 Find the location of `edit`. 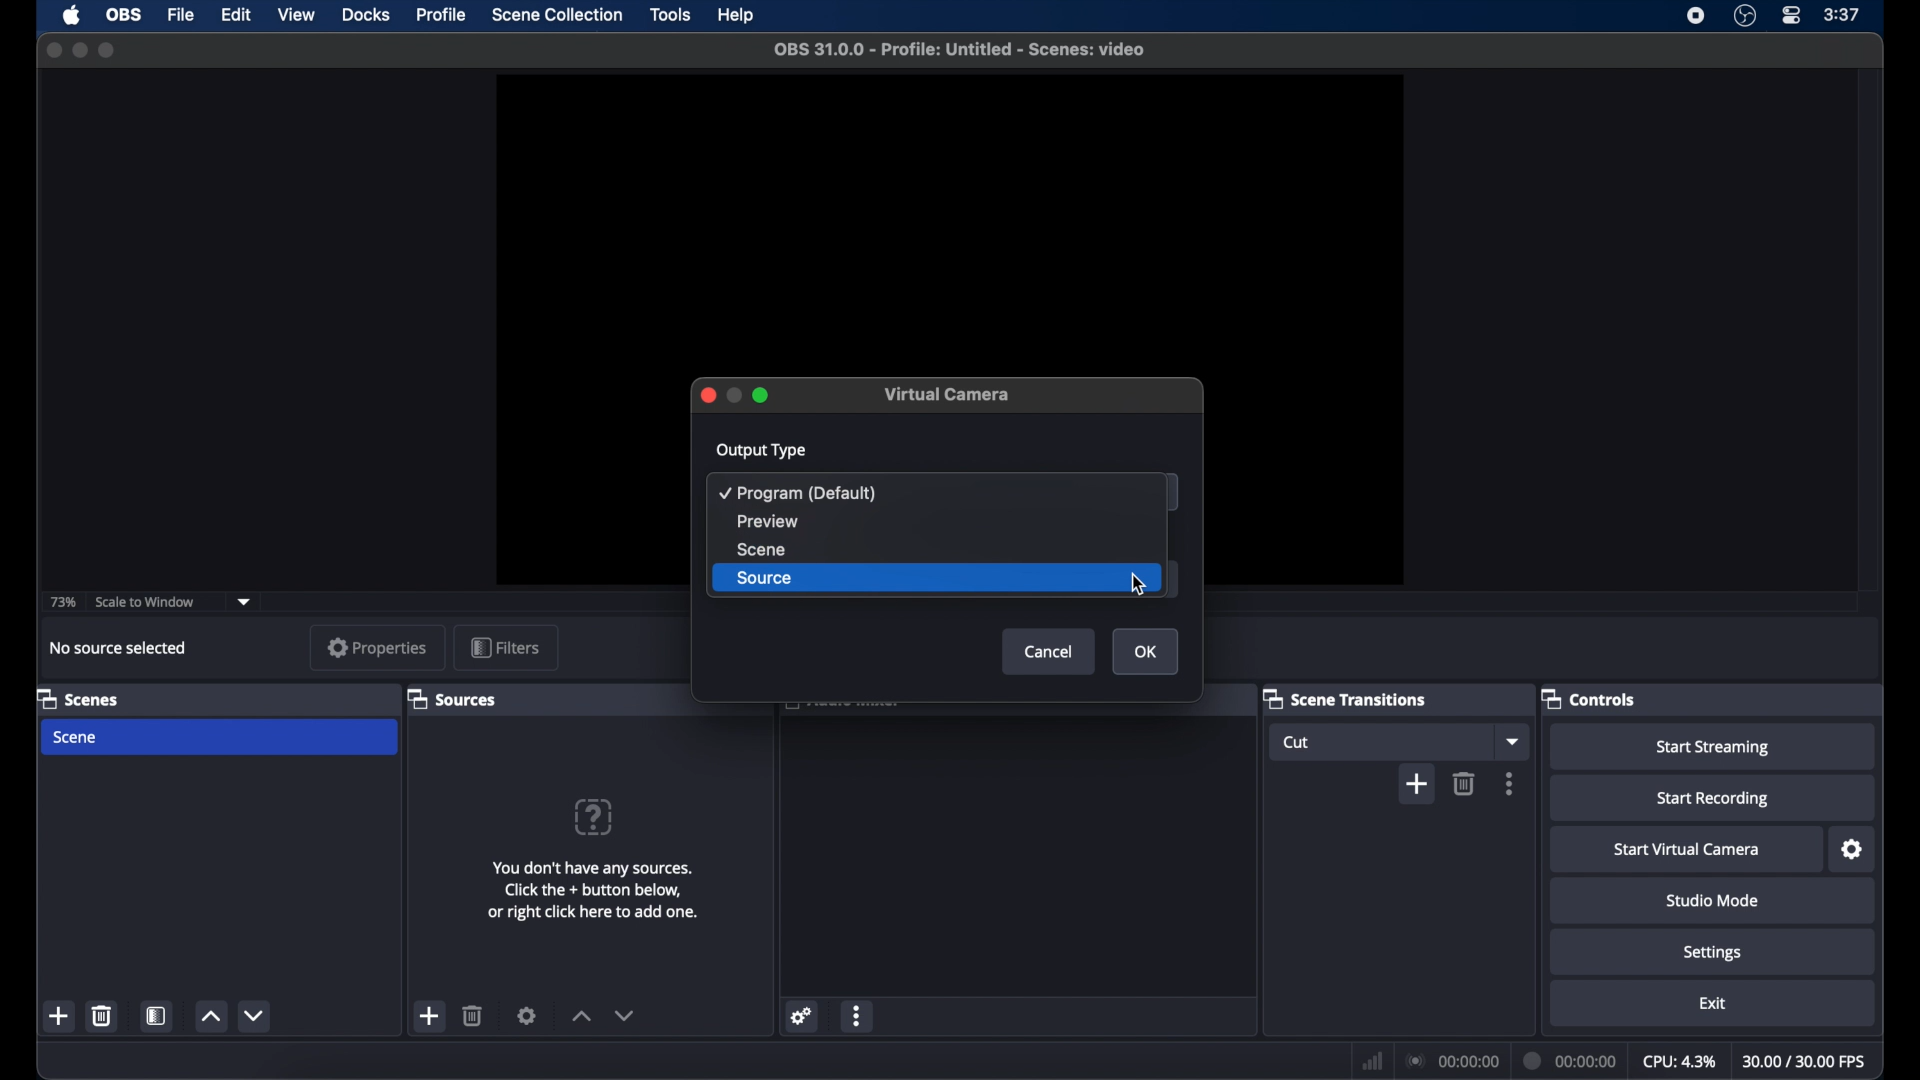

edit is located at coordinates (235, 14).